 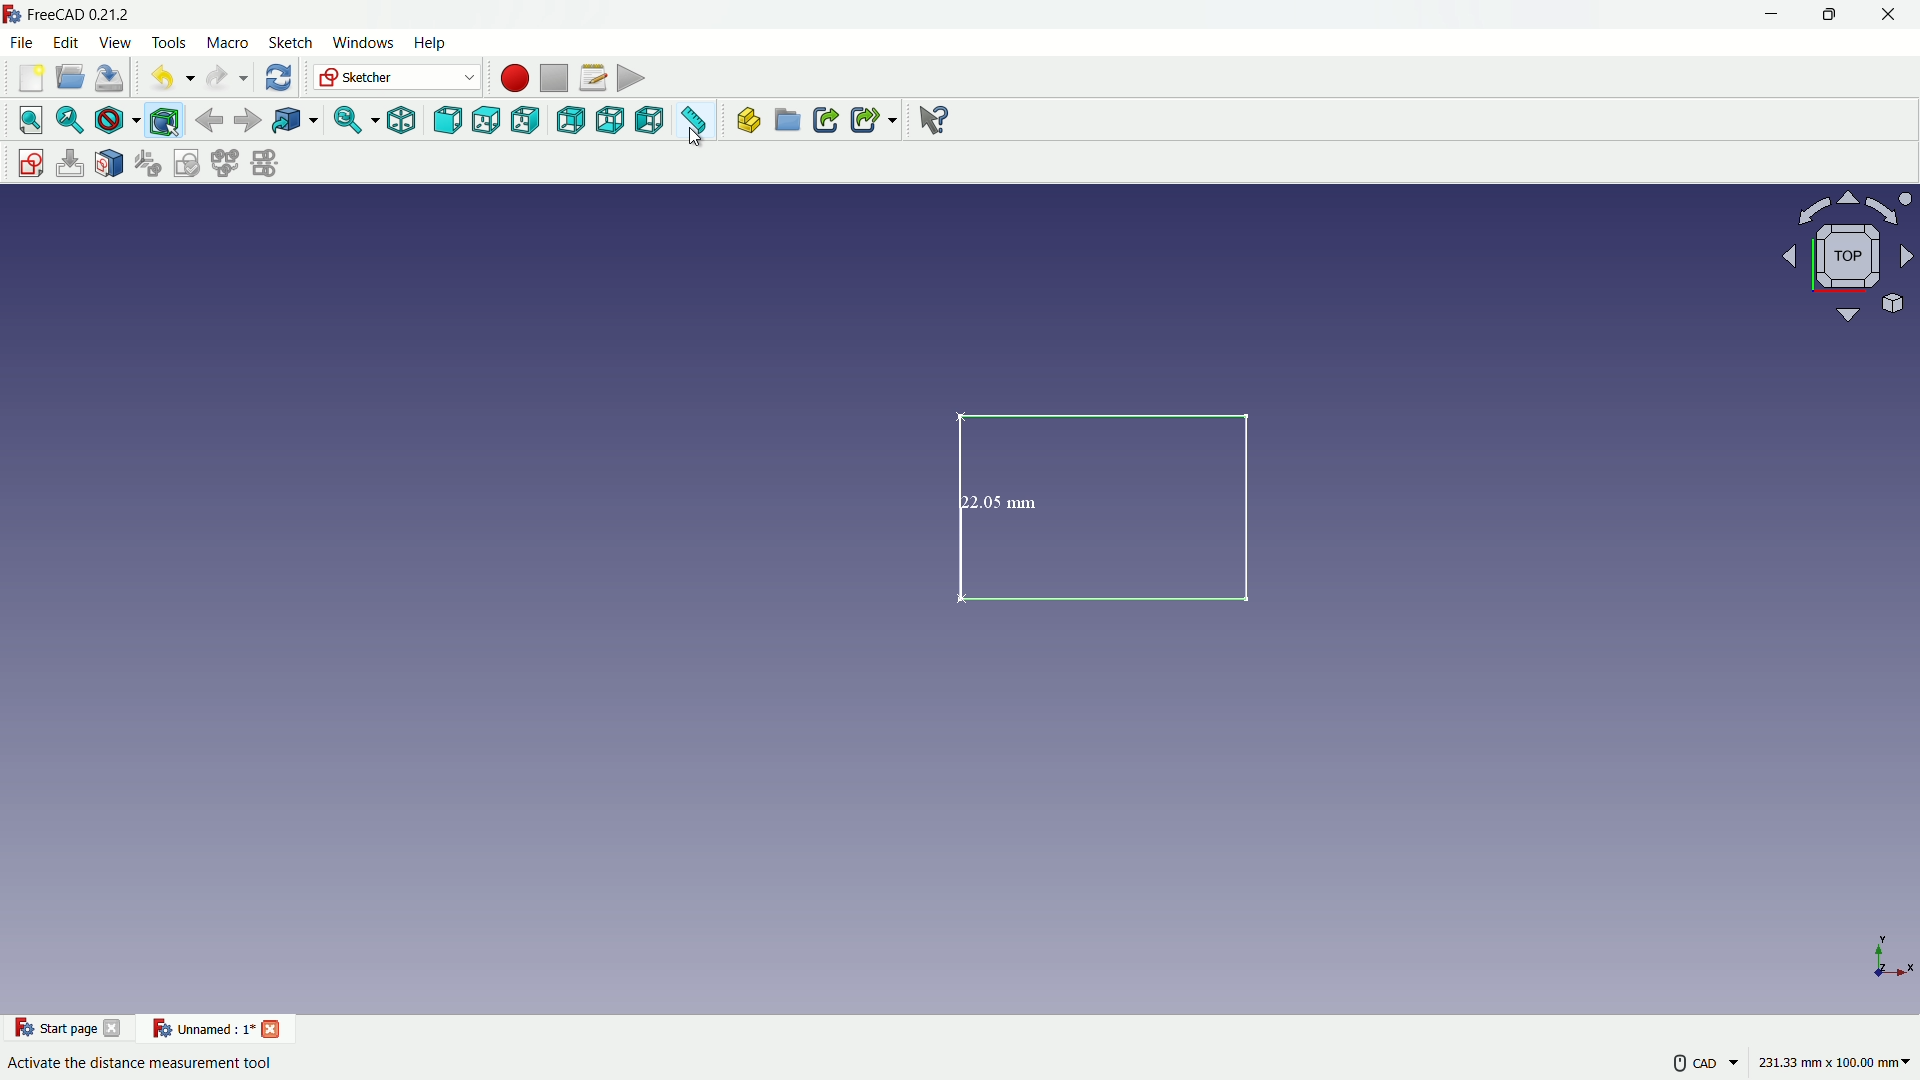 I want to click on map sketch to face, so click(x=110, y=163).